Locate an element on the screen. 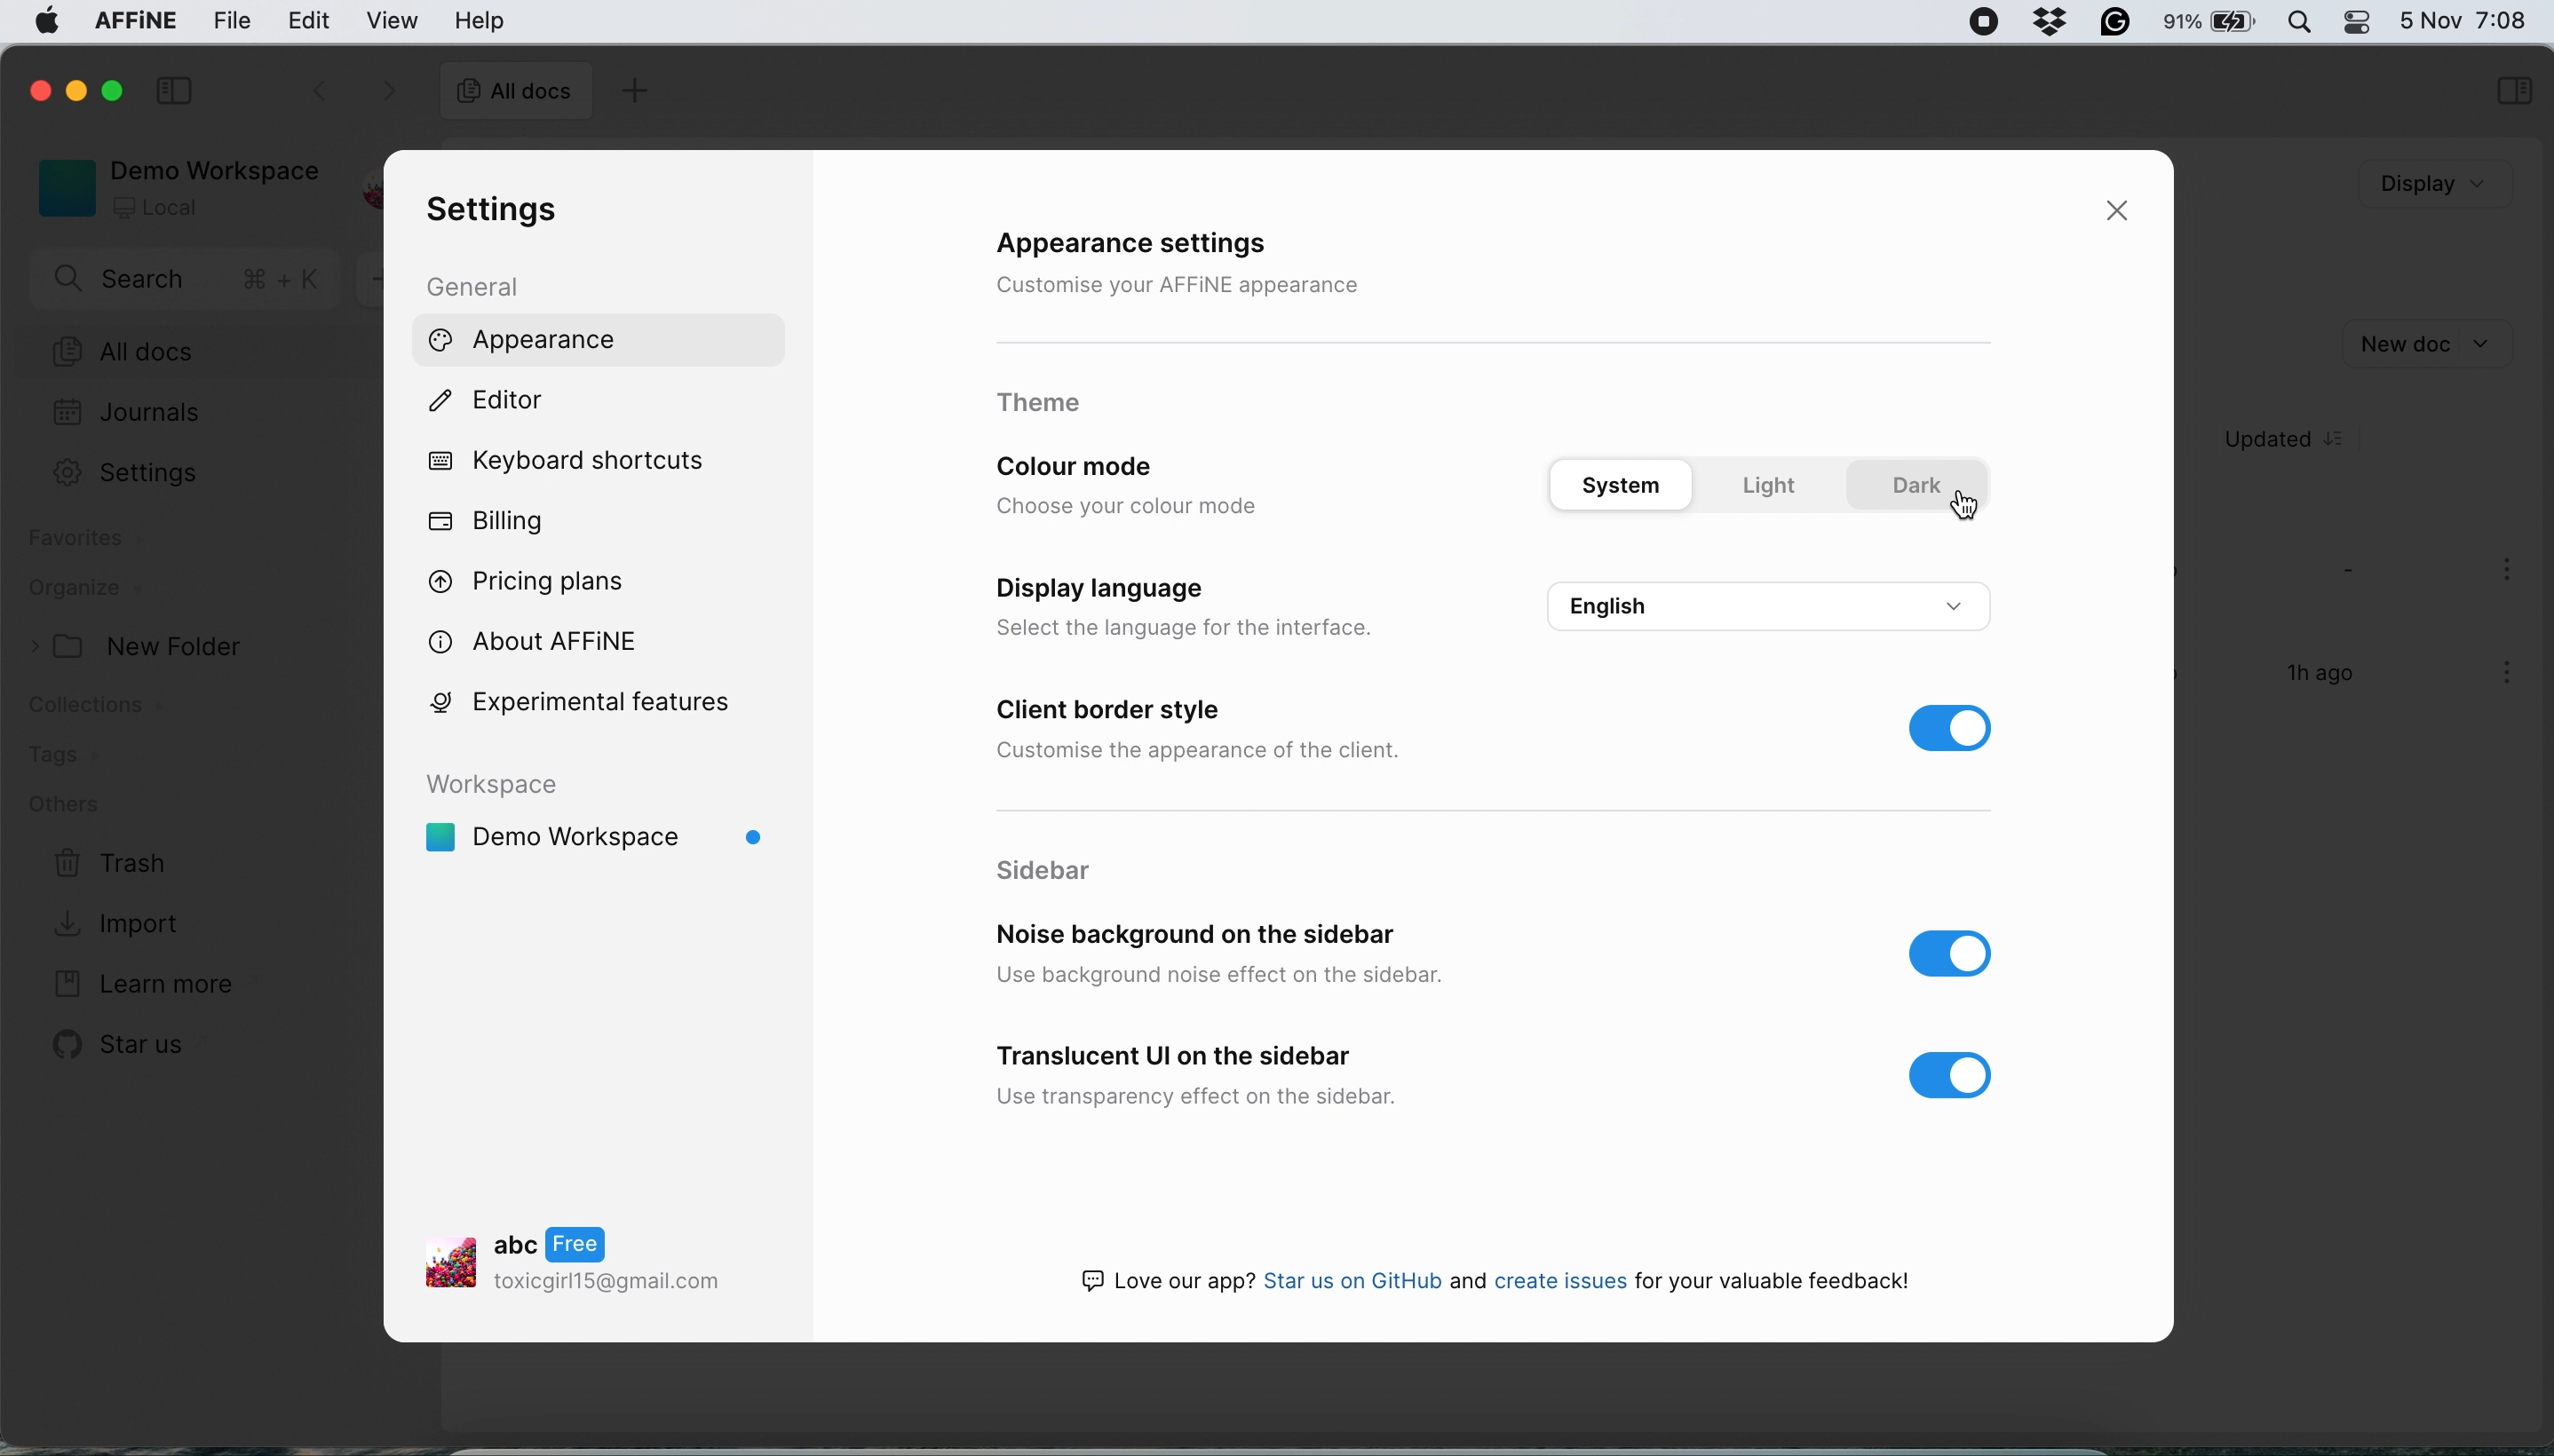 Image resolution: width=2554 pixels, height=1456 pixels. editor is located at coordinates (491, 402).